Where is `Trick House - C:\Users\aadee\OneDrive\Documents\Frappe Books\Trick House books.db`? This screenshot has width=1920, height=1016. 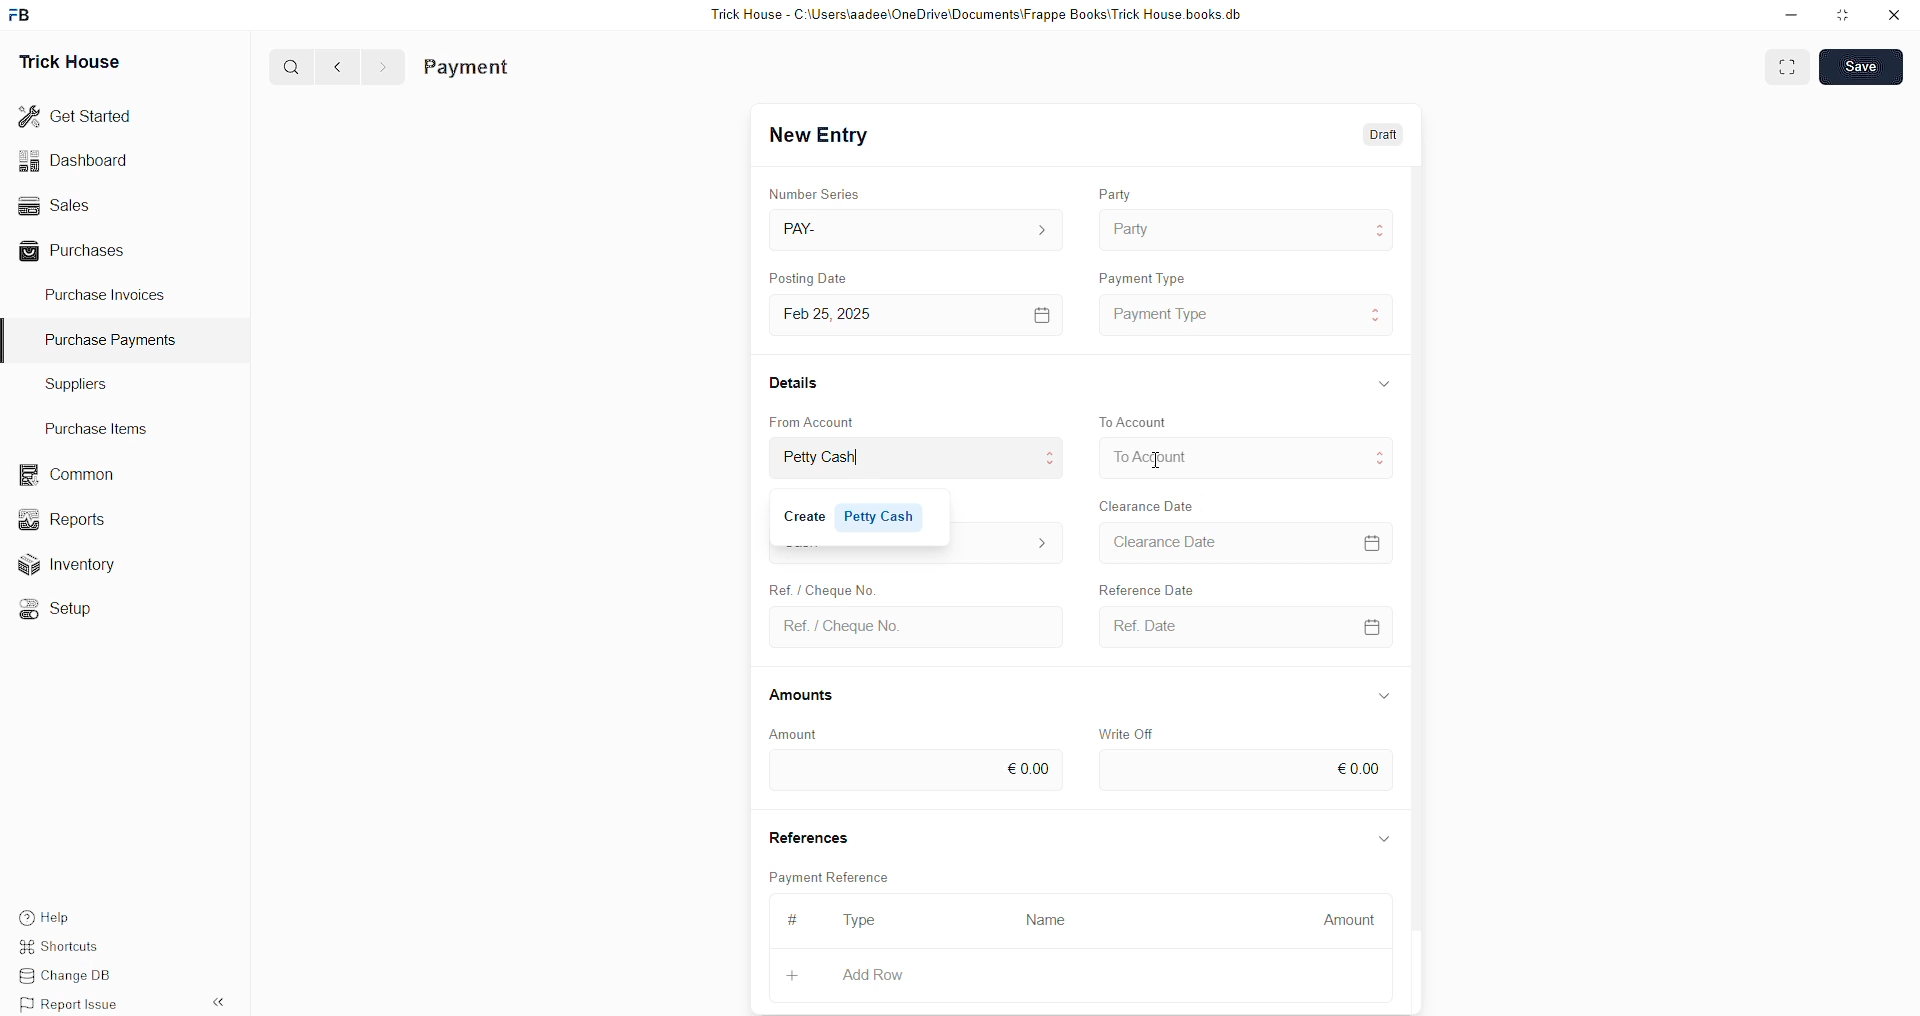
Trick House - C:\Users\aadee\OneDrive\Documents\Frappe Books\Trick House books.db is located at coordinates (980, 15).